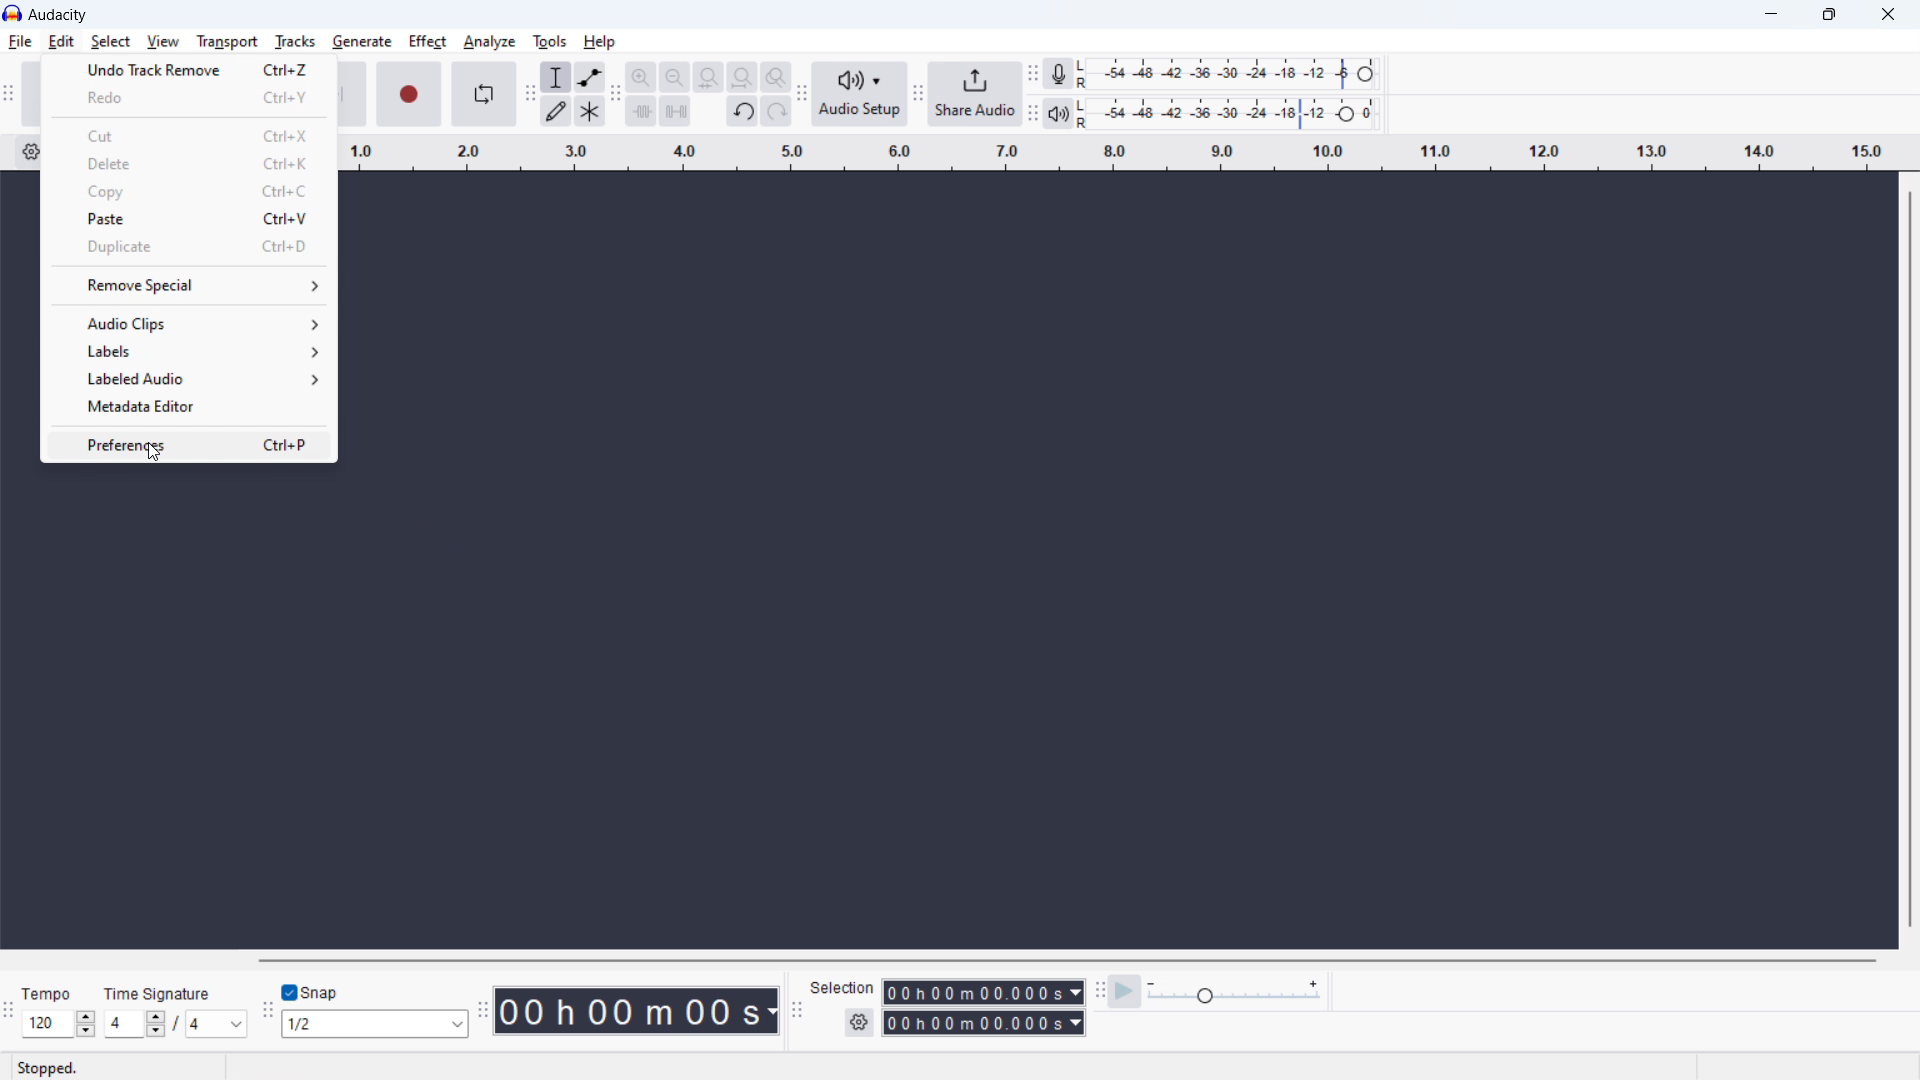  What do you see at coordinates (1227, 73) in the screenshot?
I see `recording level` at bounding box center [1227, 73].